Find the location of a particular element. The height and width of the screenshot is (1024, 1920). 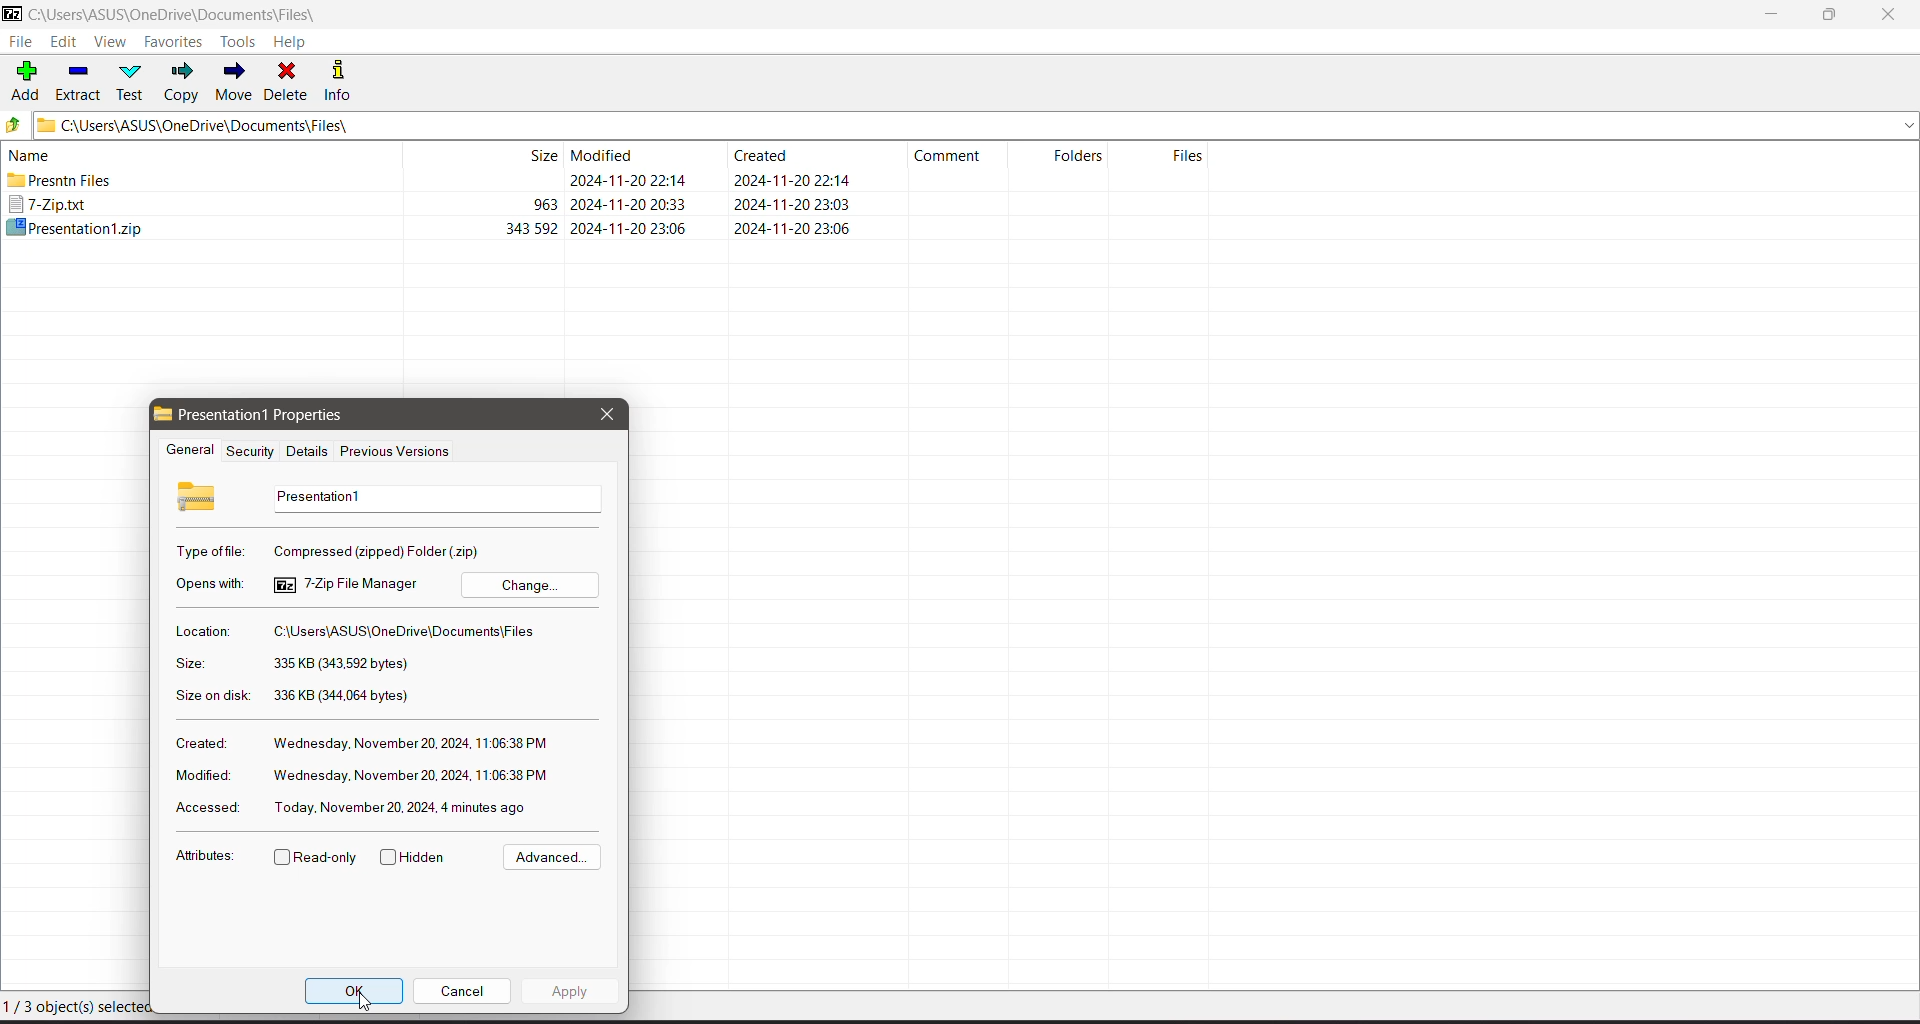

Cursor on presentation file is located at coordinates (434, 227).